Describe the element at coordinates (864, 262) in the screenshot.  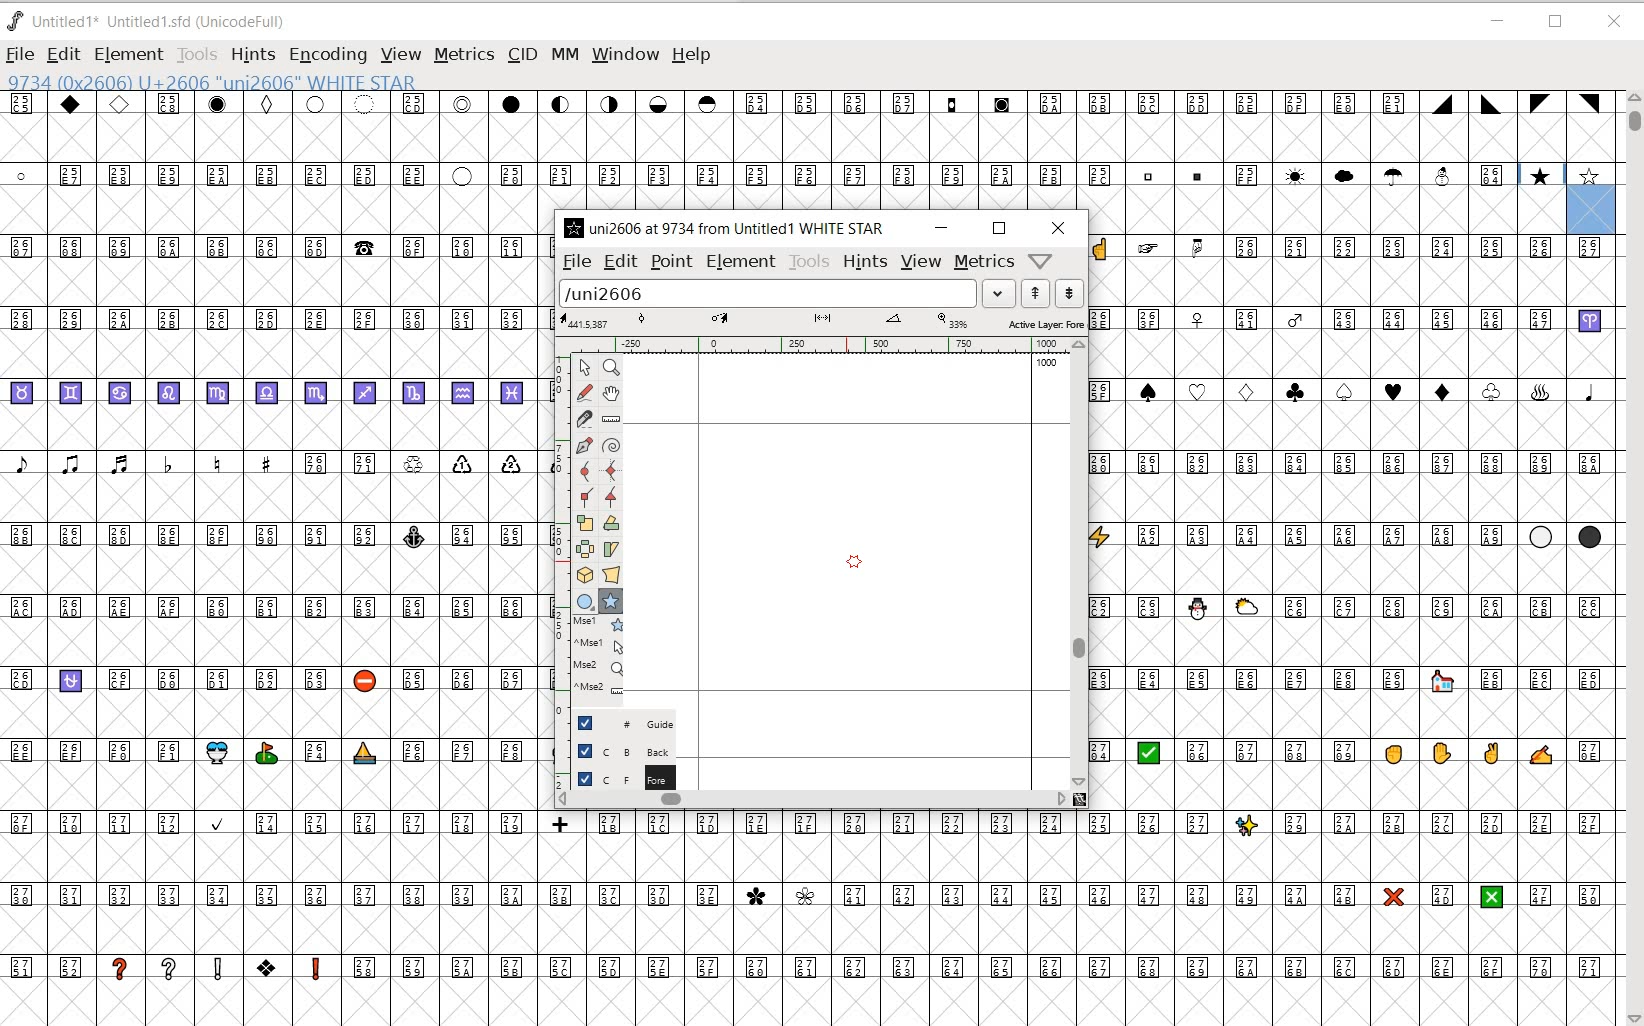
I see `HINTS` at that location.